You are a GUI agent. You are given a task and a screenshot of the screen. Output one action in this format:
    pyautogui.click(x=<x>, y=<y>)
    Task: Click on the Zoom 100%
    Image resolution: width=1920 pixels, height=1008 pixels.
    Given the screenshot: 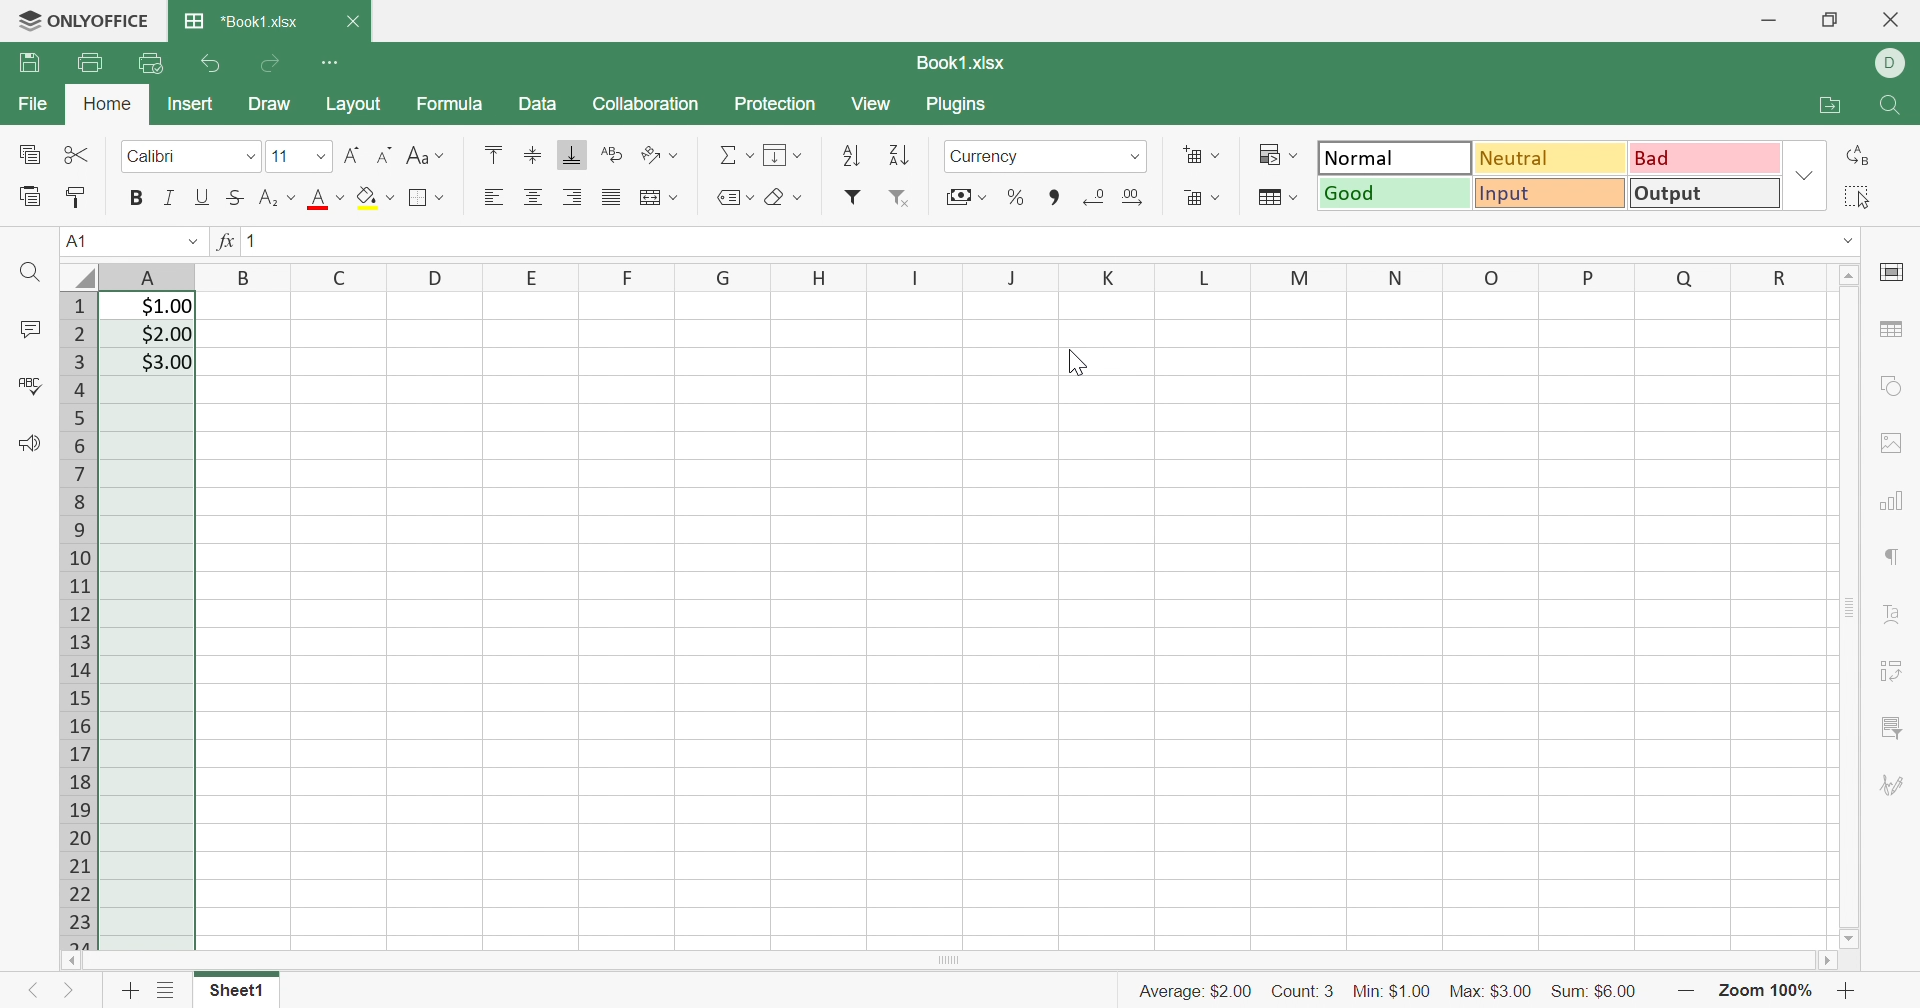 What is the action you would take?
    pyautogui.click(x=1763, y=993)
    